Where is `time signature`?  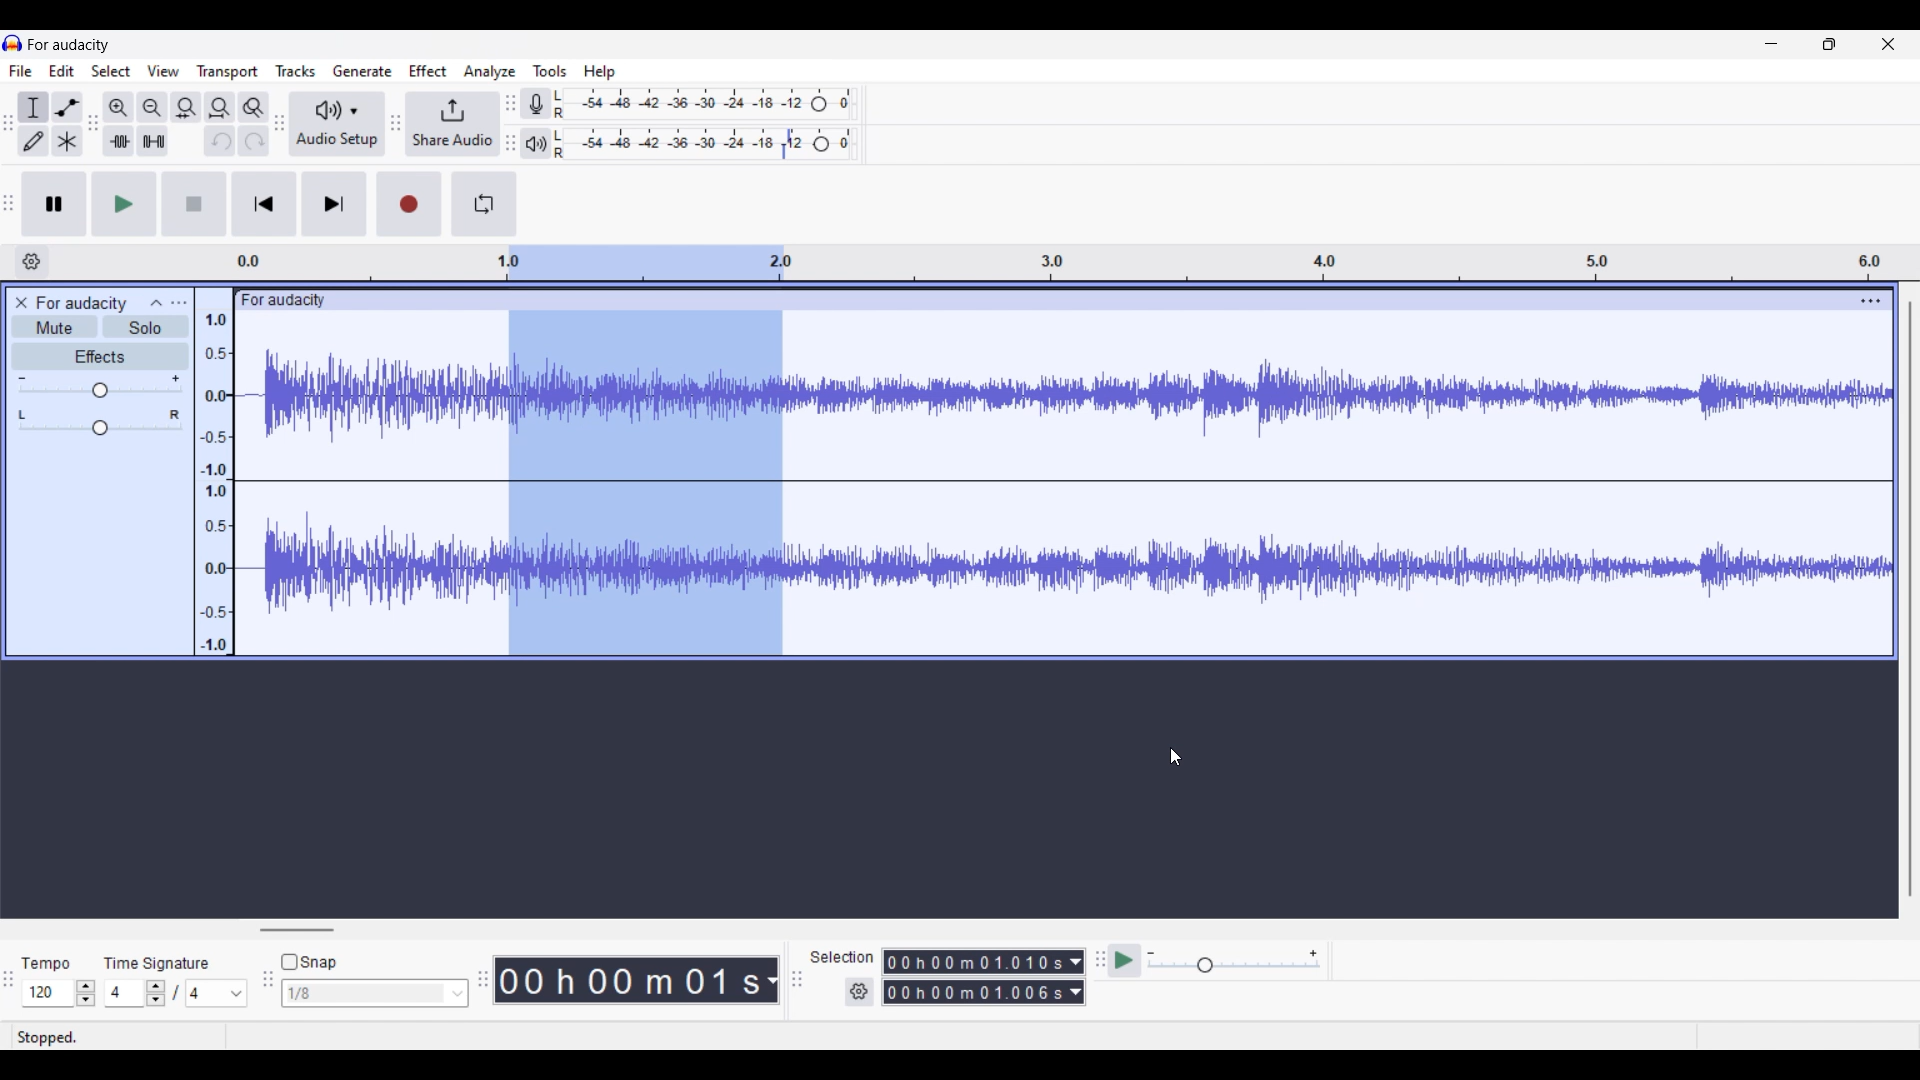 time signature is located at coordinates (157, 963).